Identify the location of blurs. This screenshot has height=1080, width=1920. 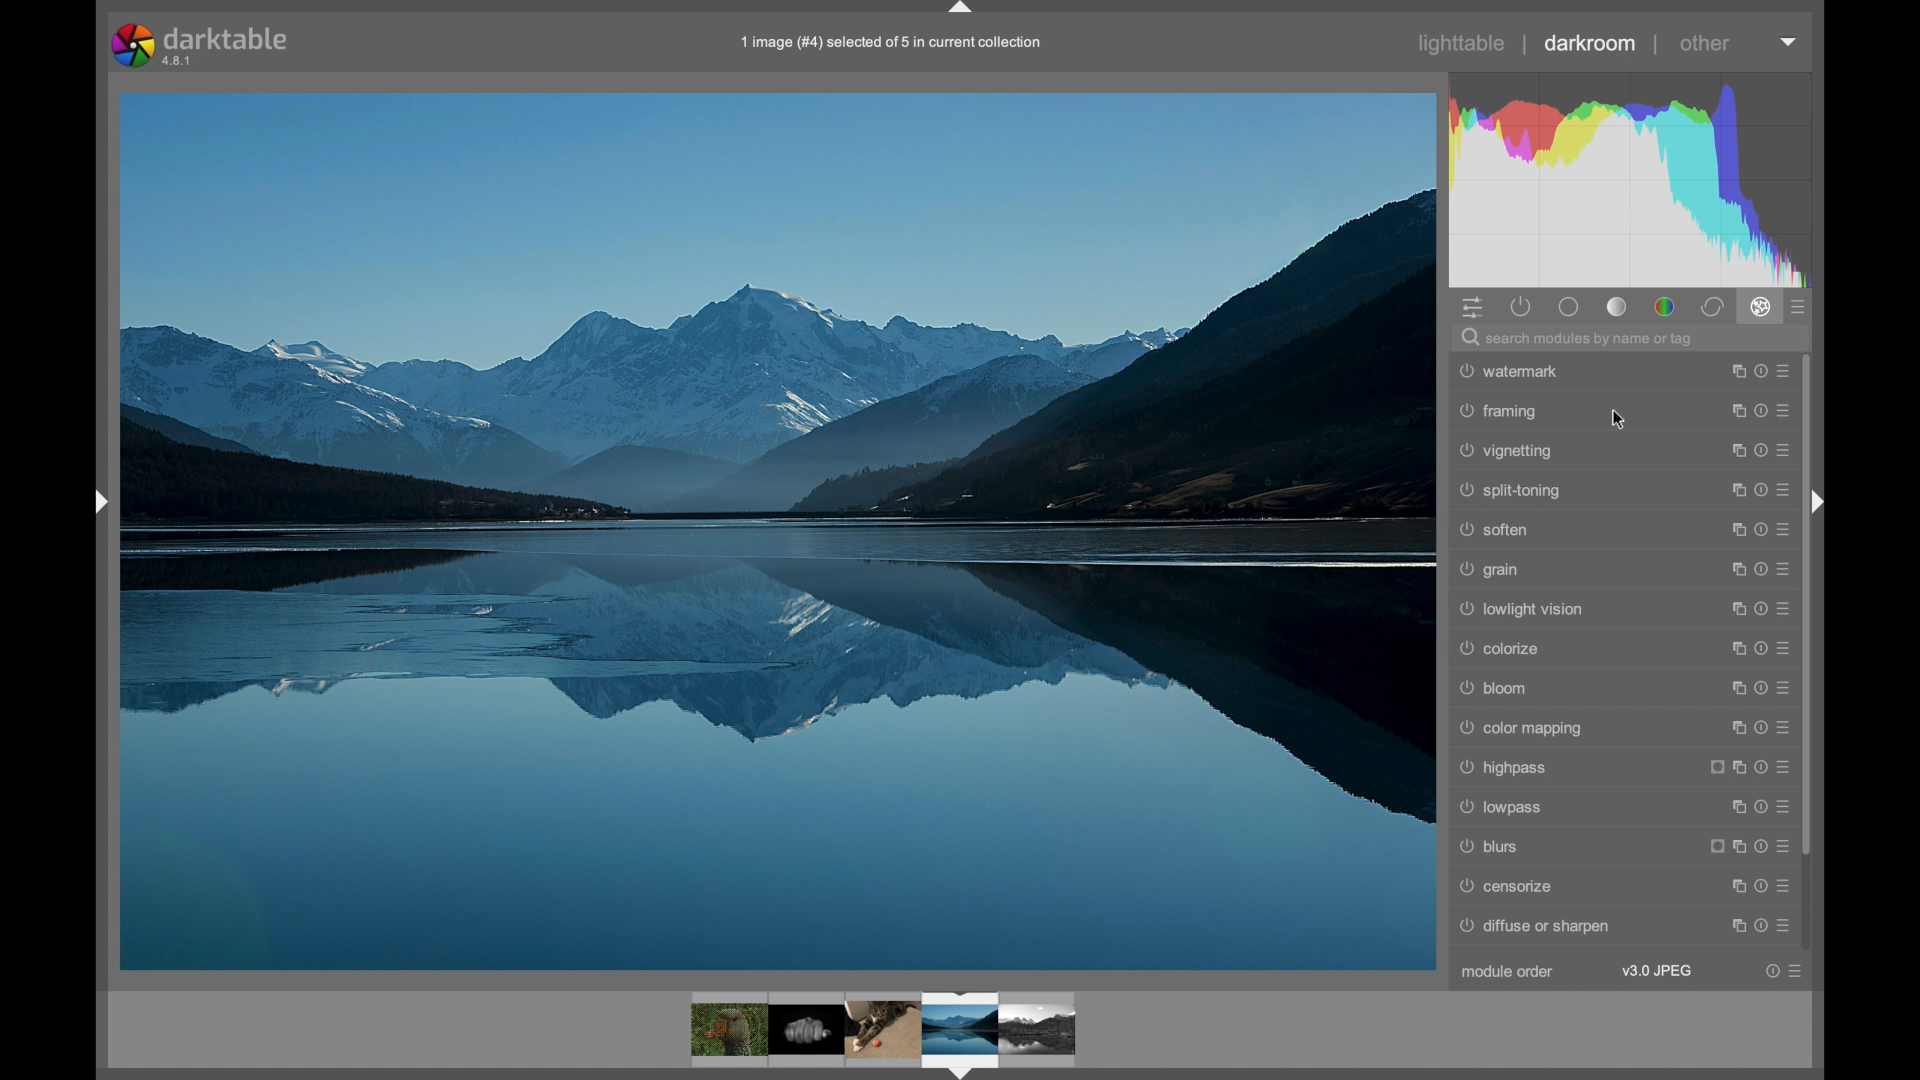
(1489, 846).